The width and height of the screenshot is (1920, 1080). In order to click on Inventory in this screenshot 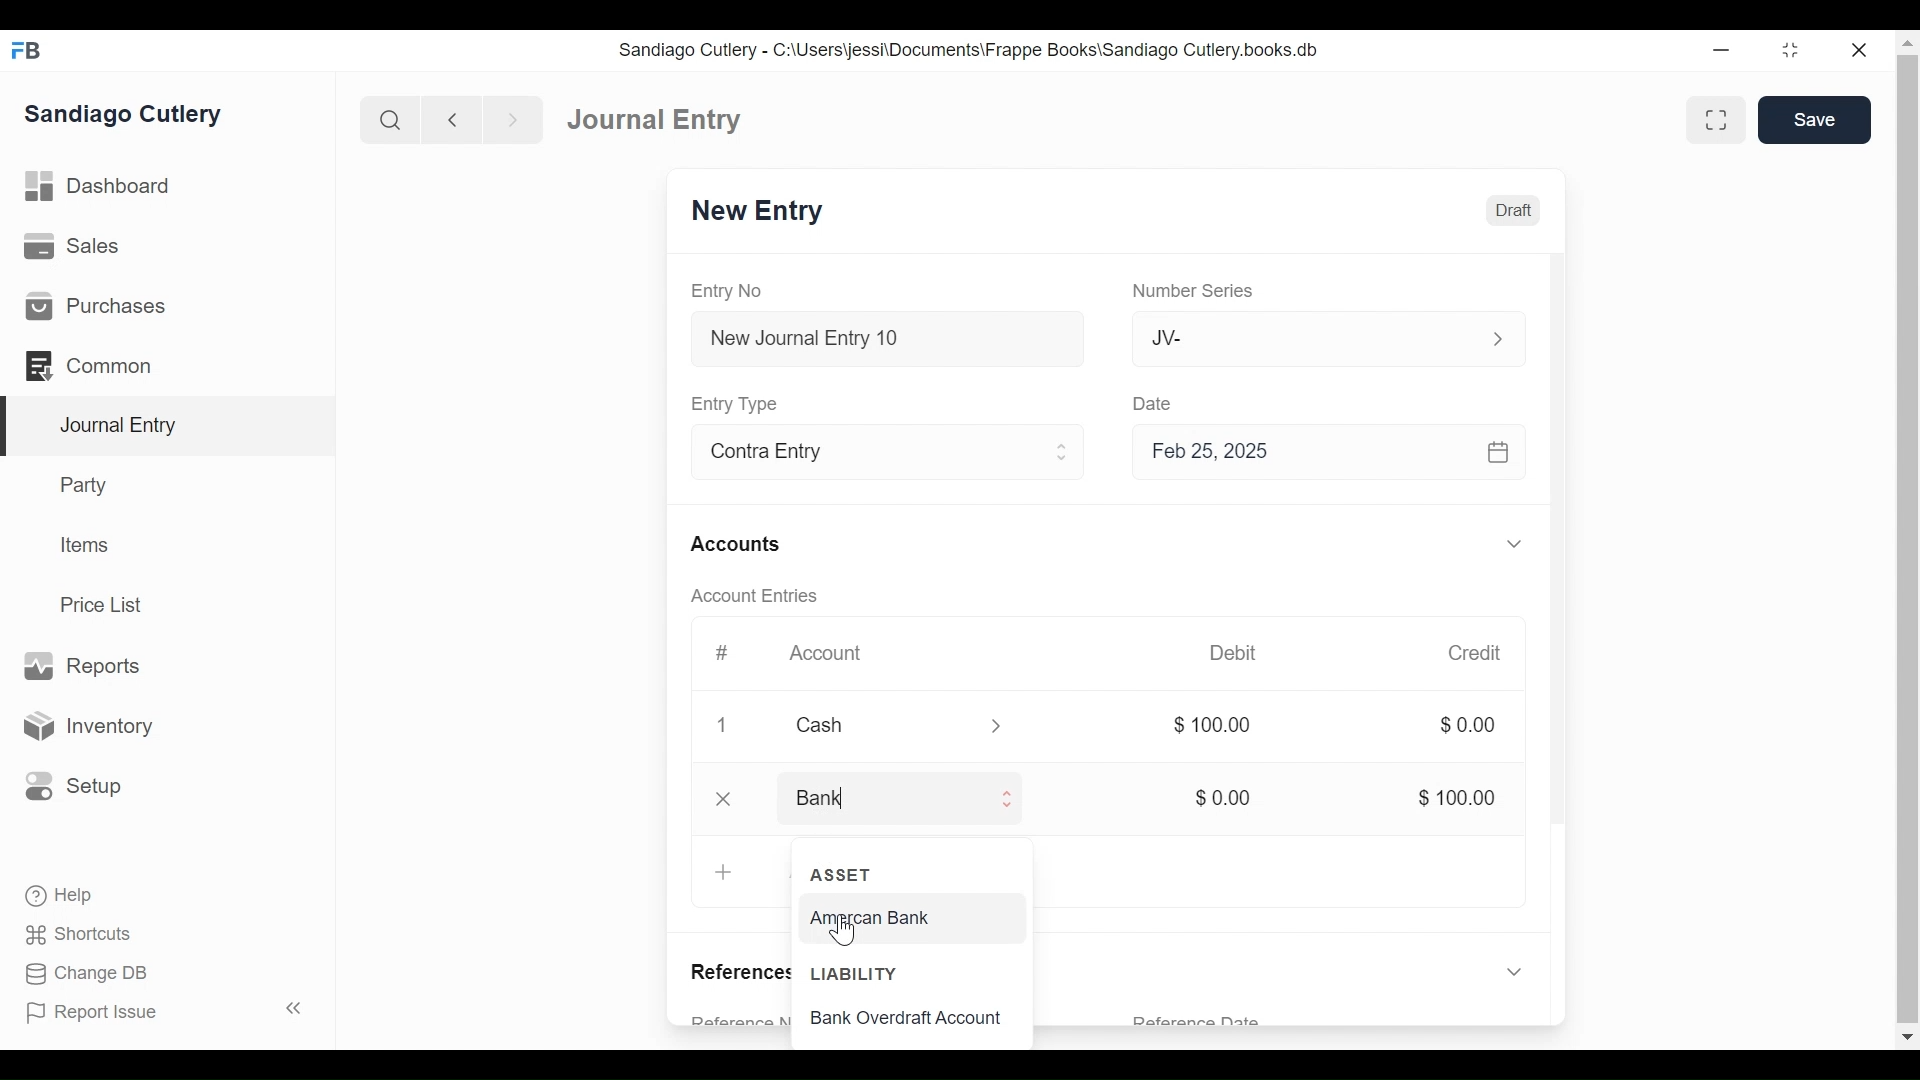, I will do `click(93, 725)`.